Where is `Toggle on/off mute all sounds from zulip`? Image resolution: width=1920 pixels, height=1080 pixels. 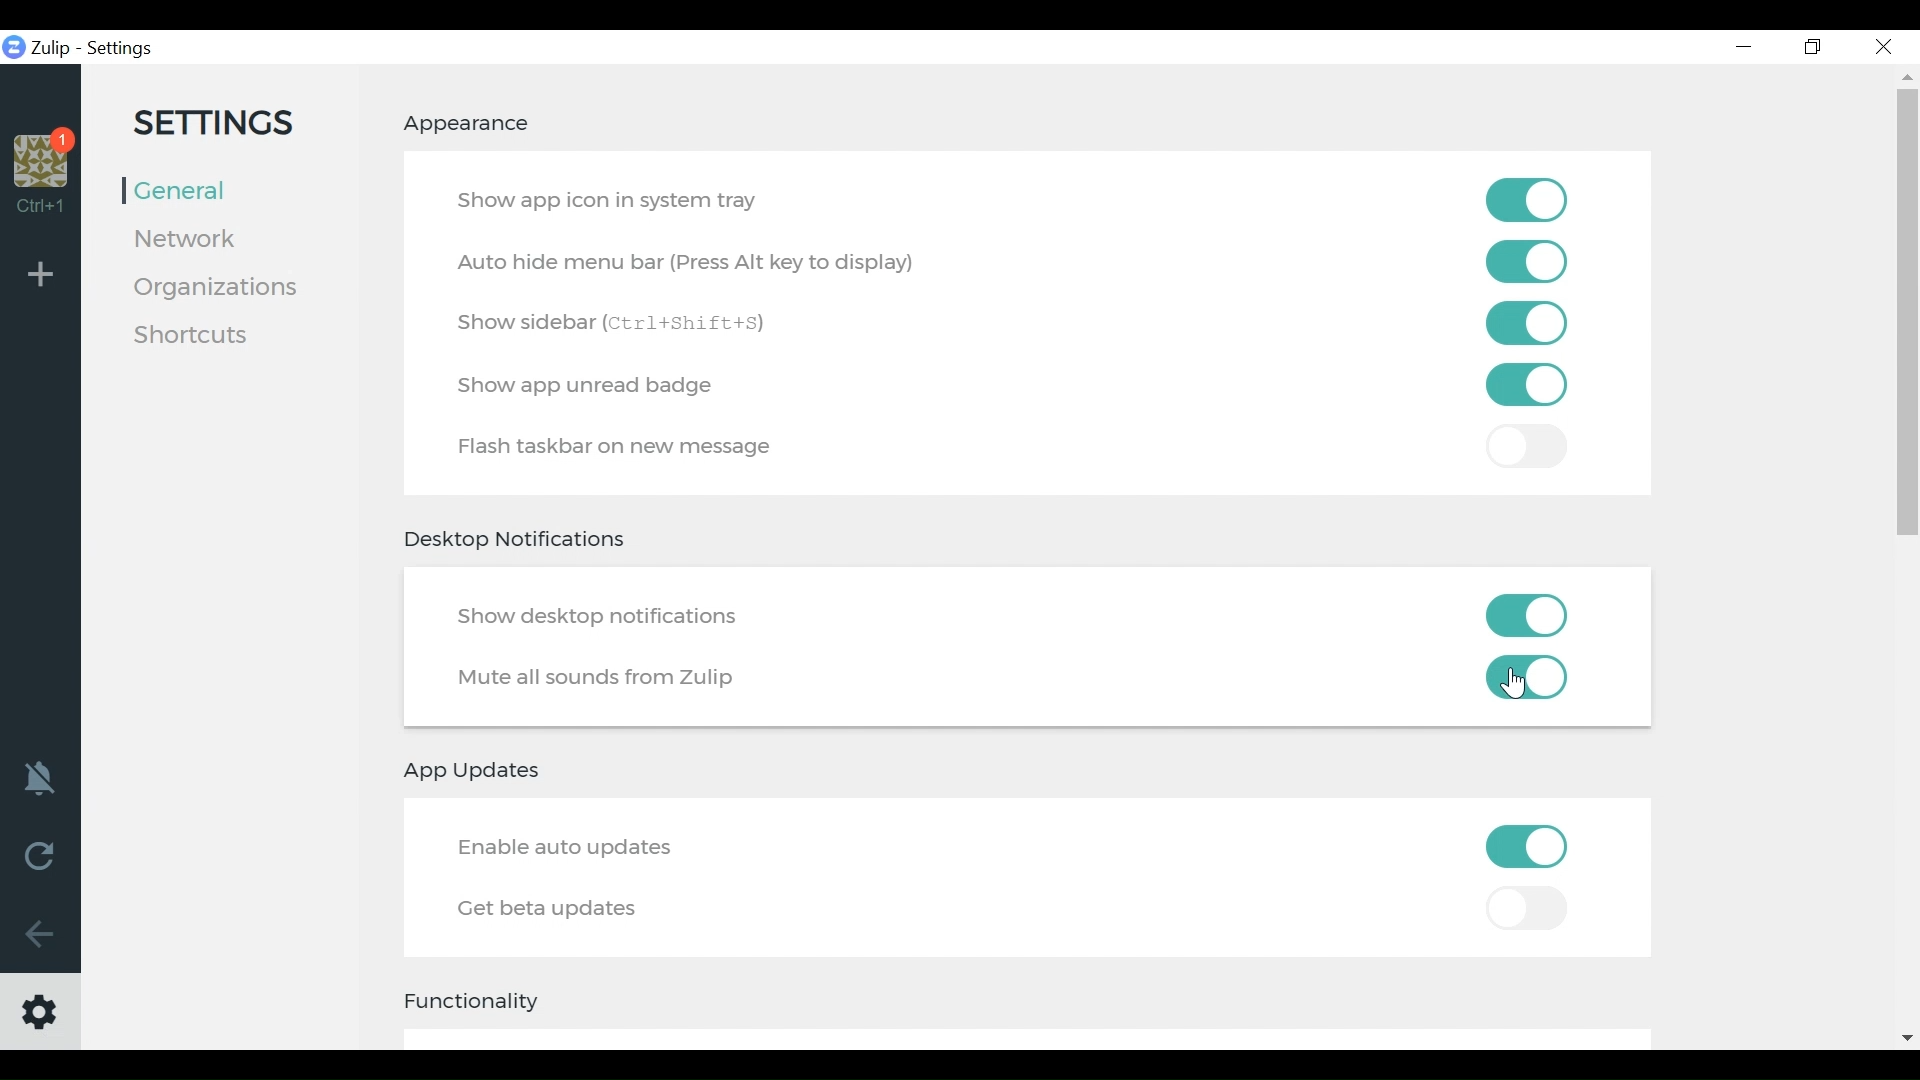
Toggle on/off mute all sounds from zulip is located at coordinates (1531, 679).